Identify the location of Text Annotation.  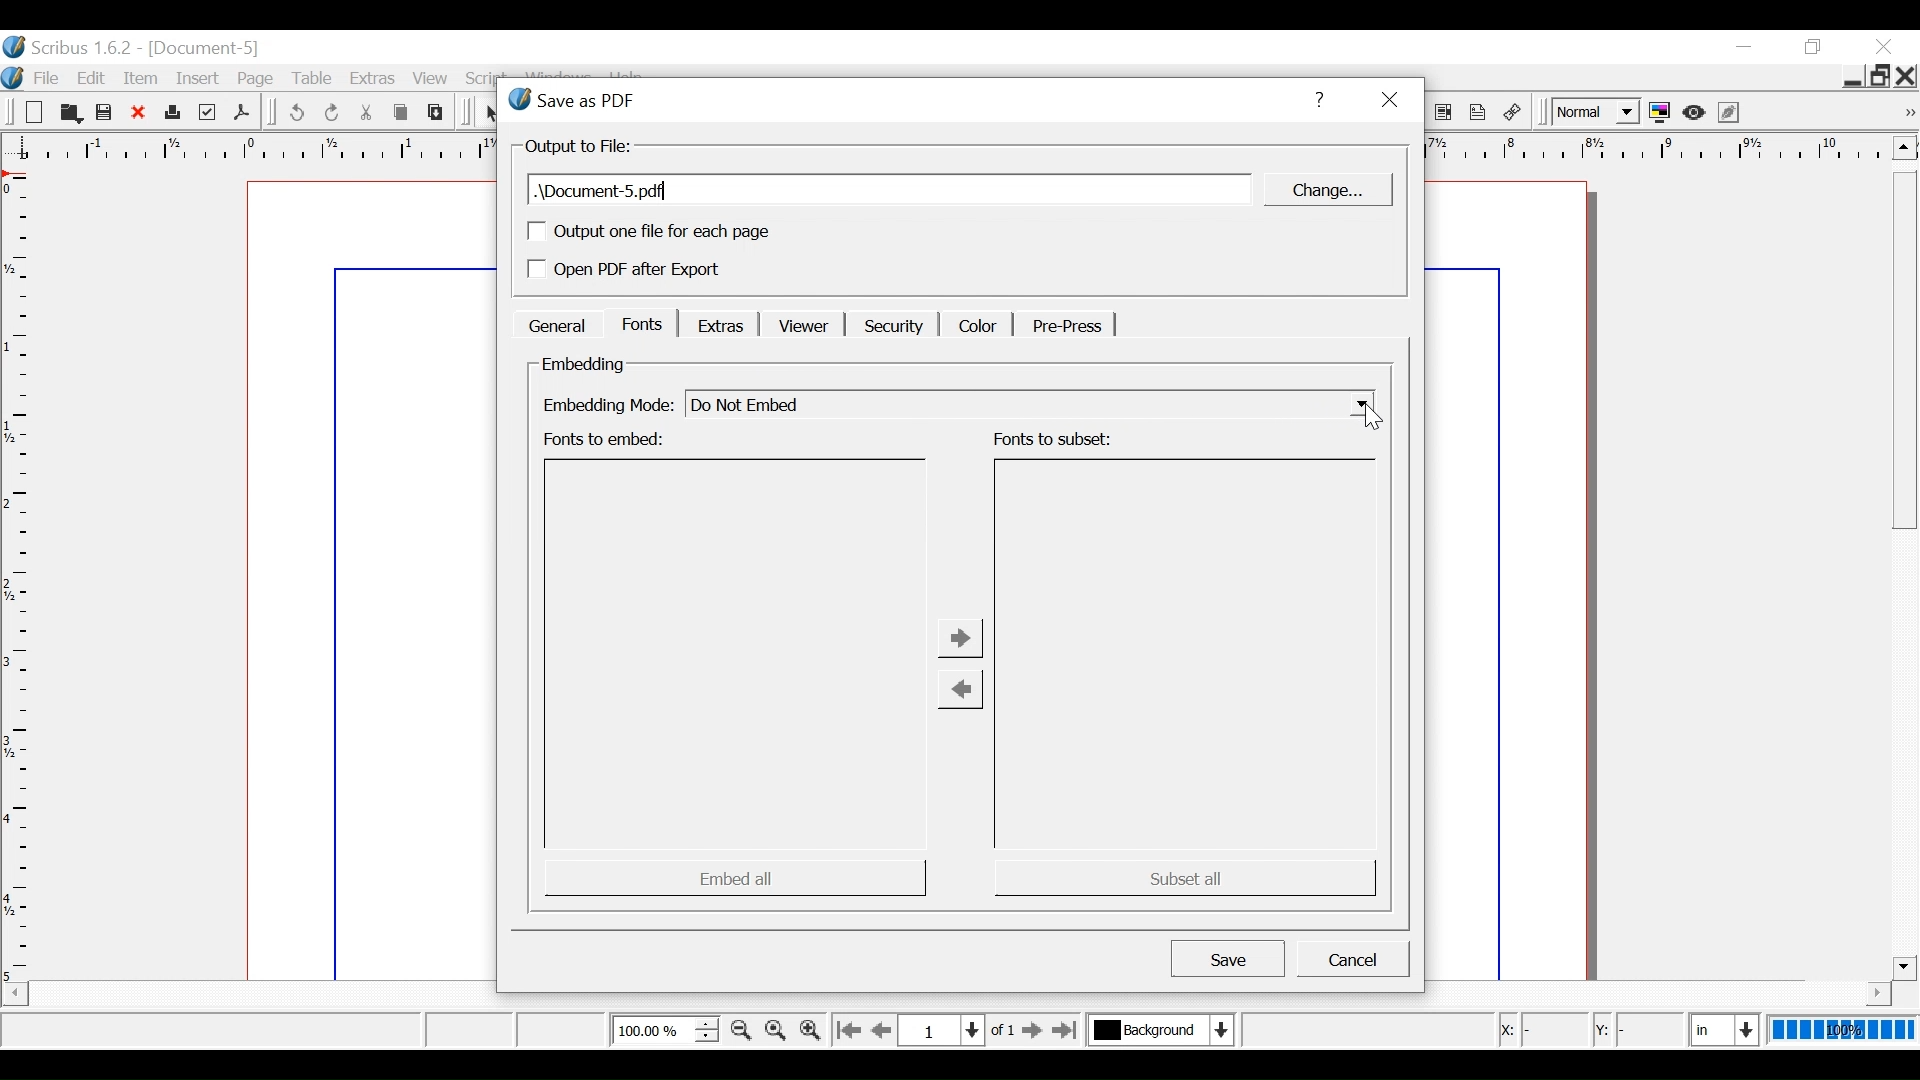
(1478, 113).